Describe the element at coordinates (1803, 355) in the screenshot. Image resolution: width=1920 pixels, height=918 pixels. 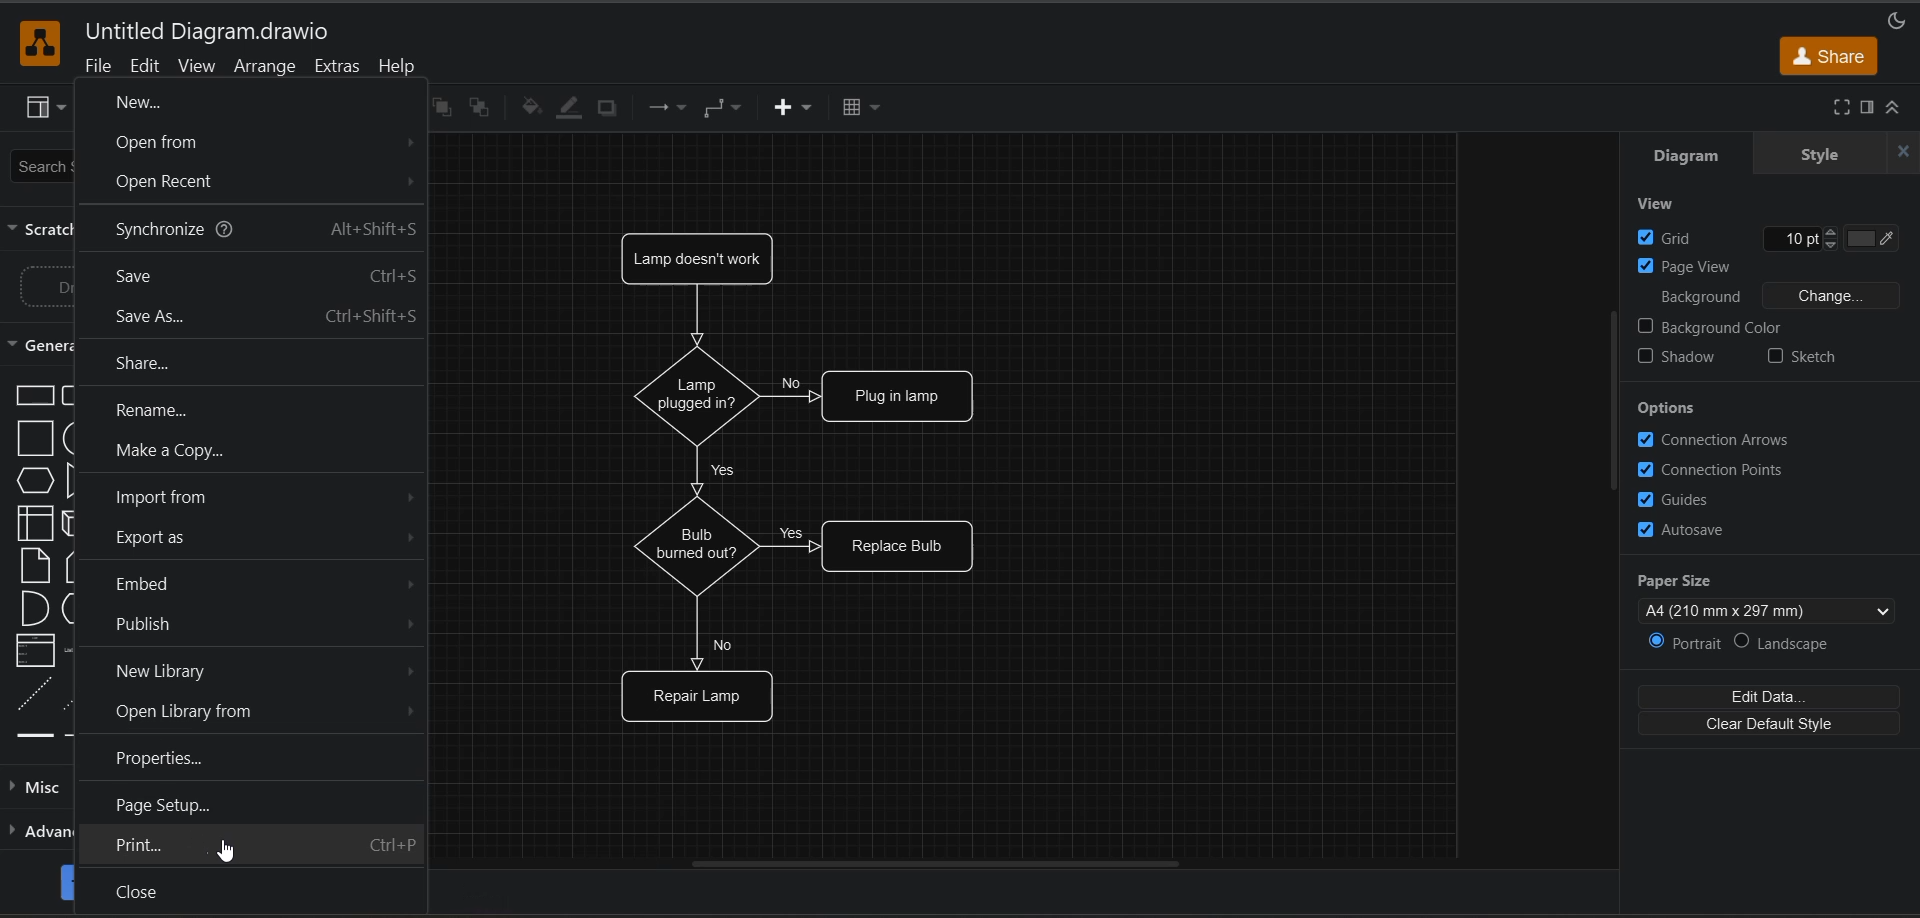
I see `sketch` at that location.